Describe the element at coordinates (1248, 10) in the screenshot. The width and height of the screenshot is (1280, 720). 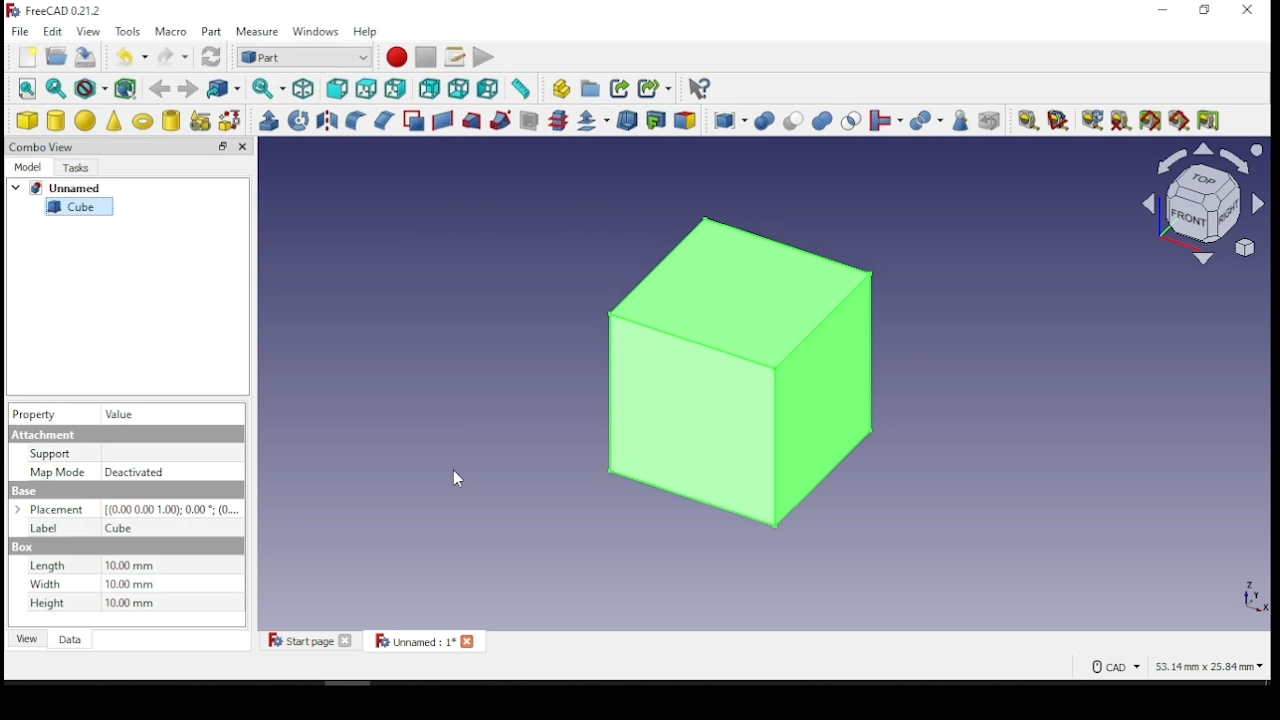
I see `close window` at that location.